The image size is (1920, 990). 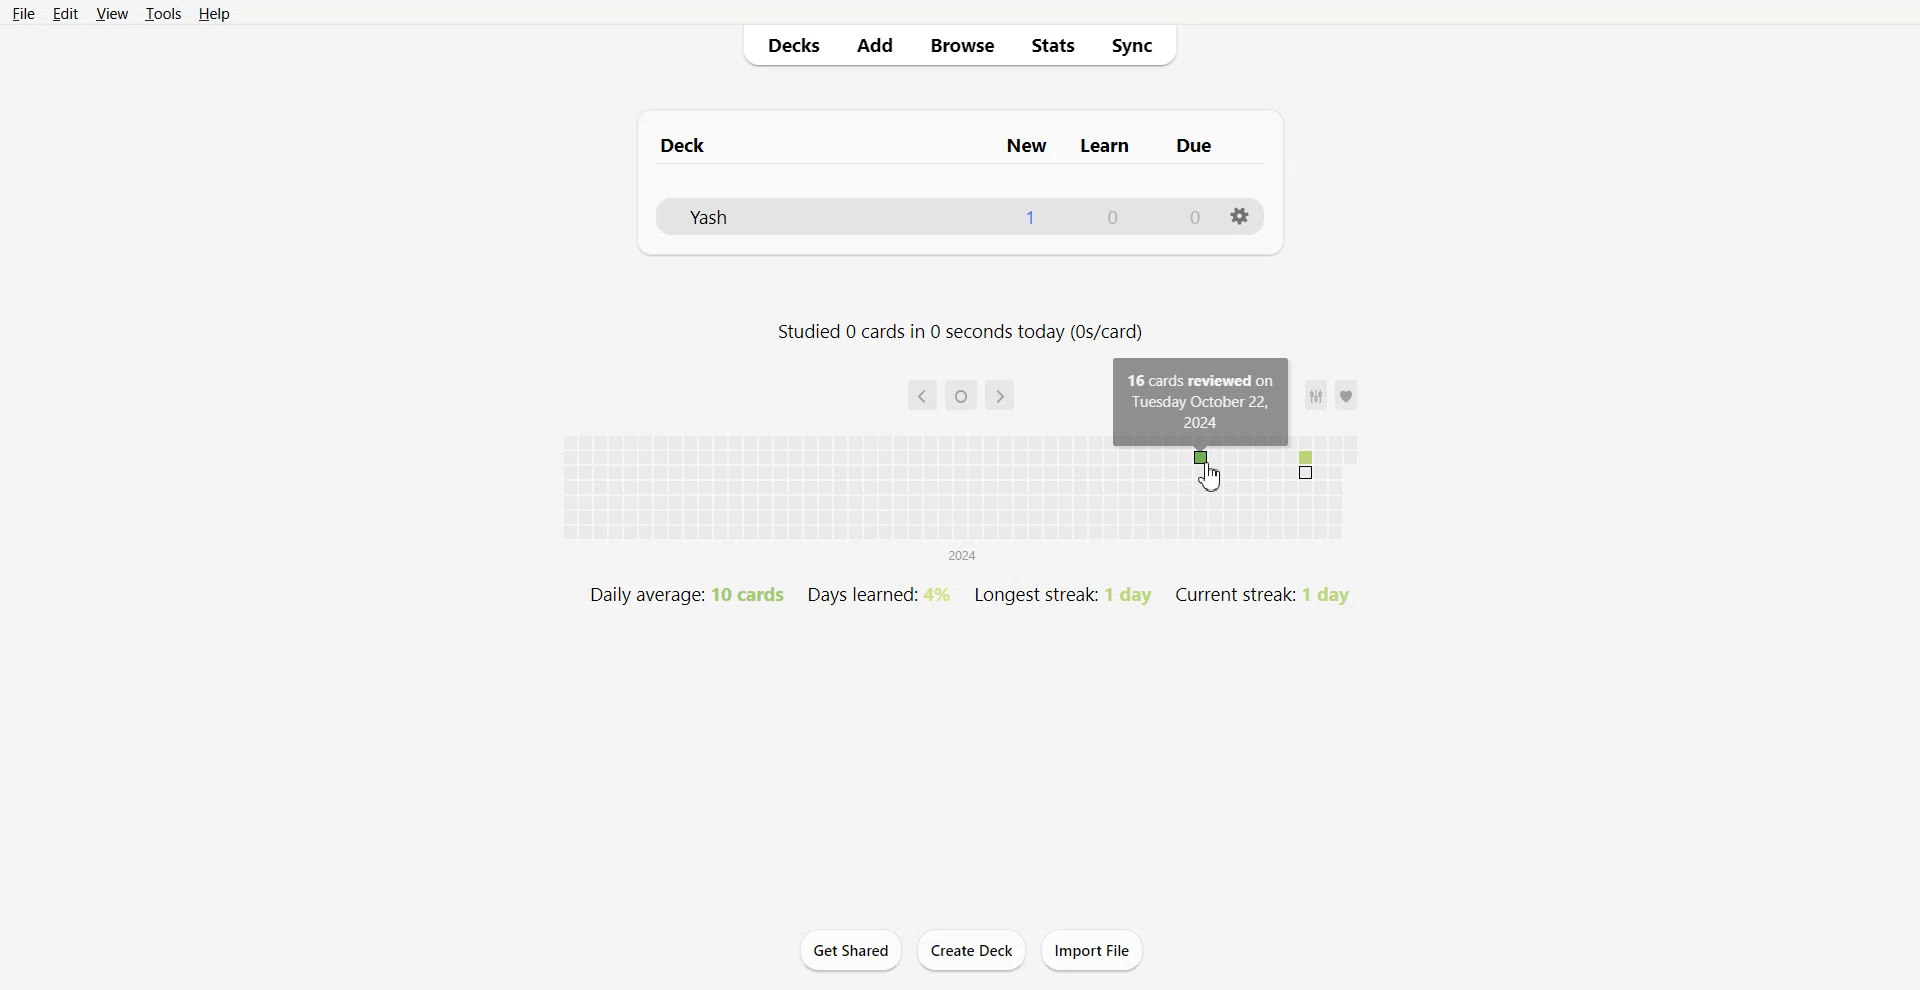 What do you see at coordinates (1113, 216) in the screenshot?
I see `0` at bounding box center [1113, 216].